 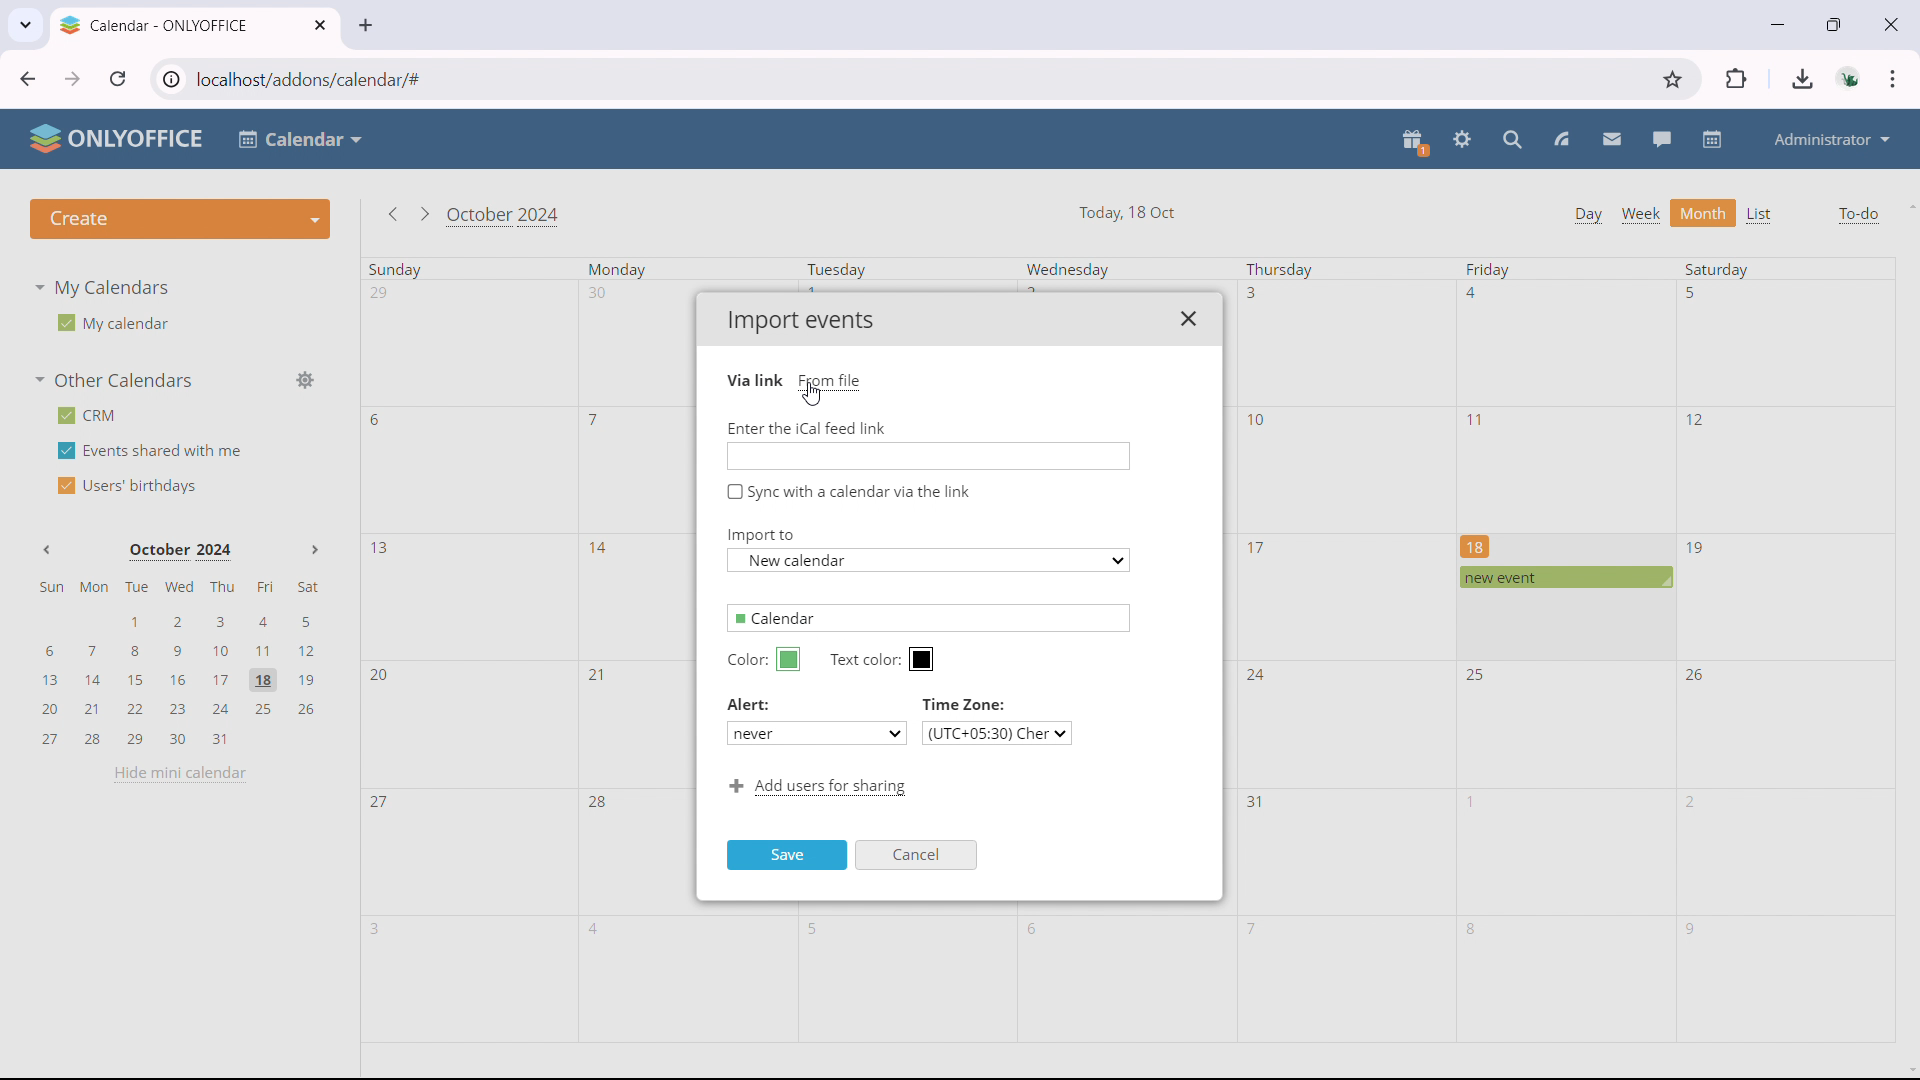 What do you see at coordinates (1761, 215) in the screenshot?
I see `list` at bounding box center [1761, 215].